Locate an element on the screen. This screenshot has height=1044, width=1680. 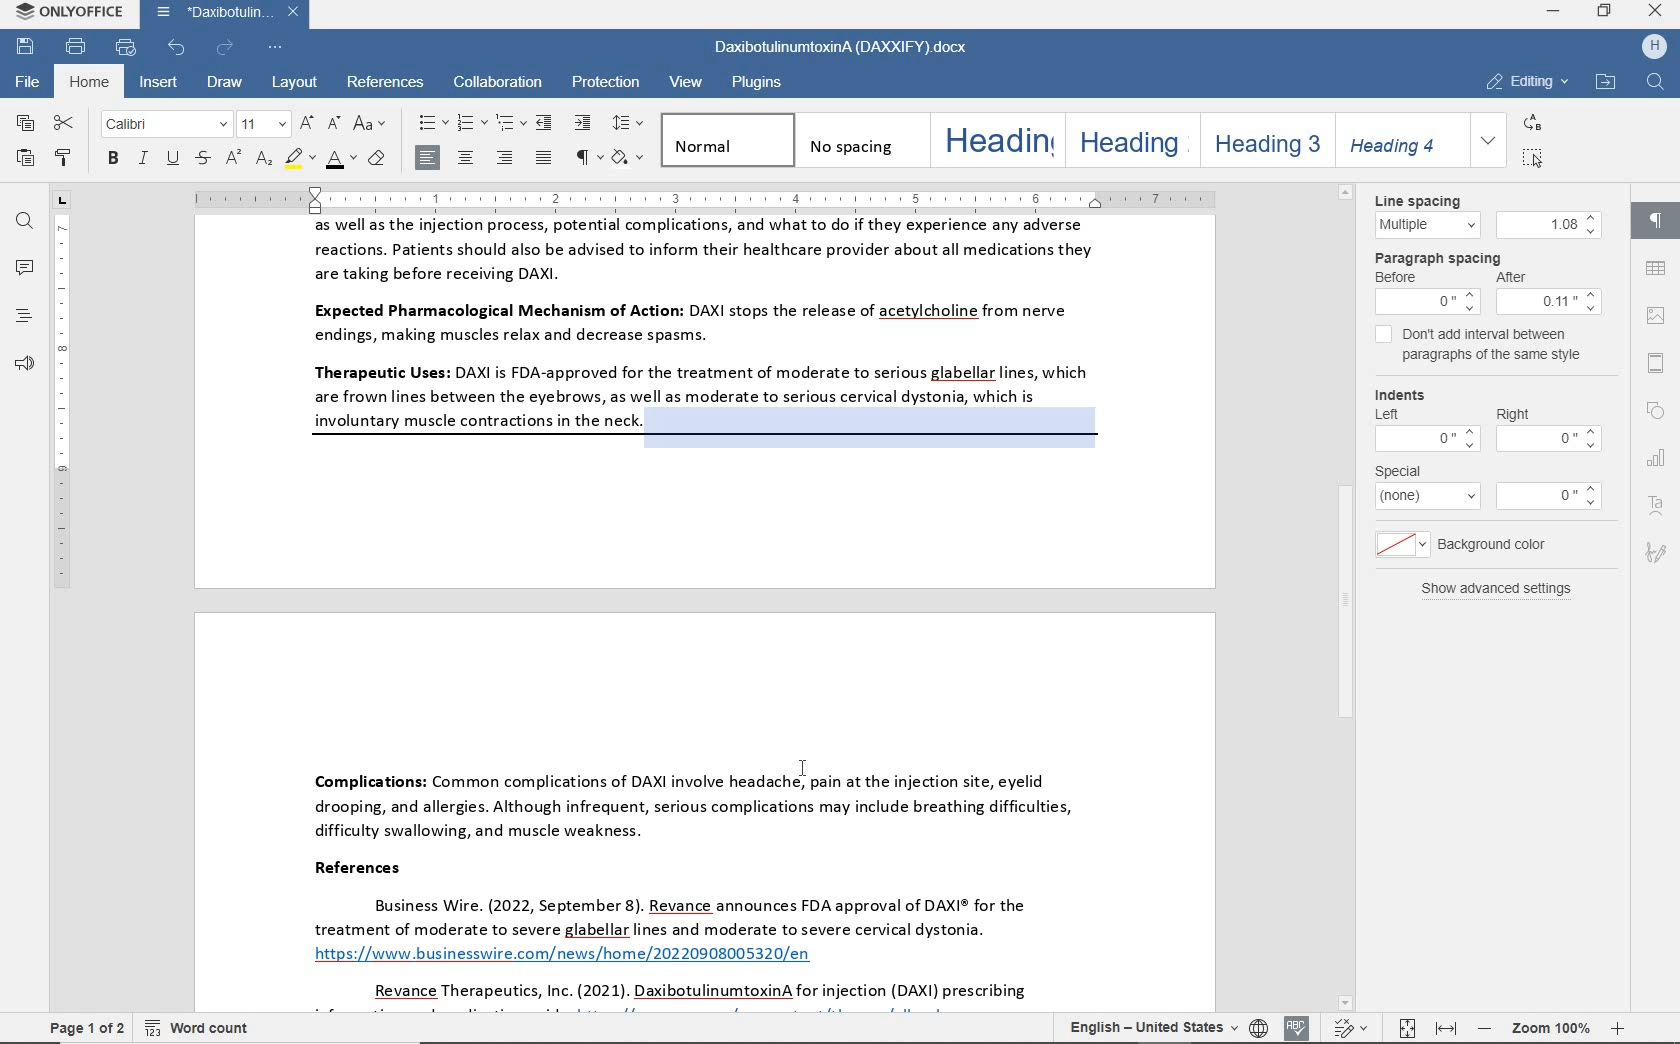
customize quick access toolbar is located at coordinates (273, 49).